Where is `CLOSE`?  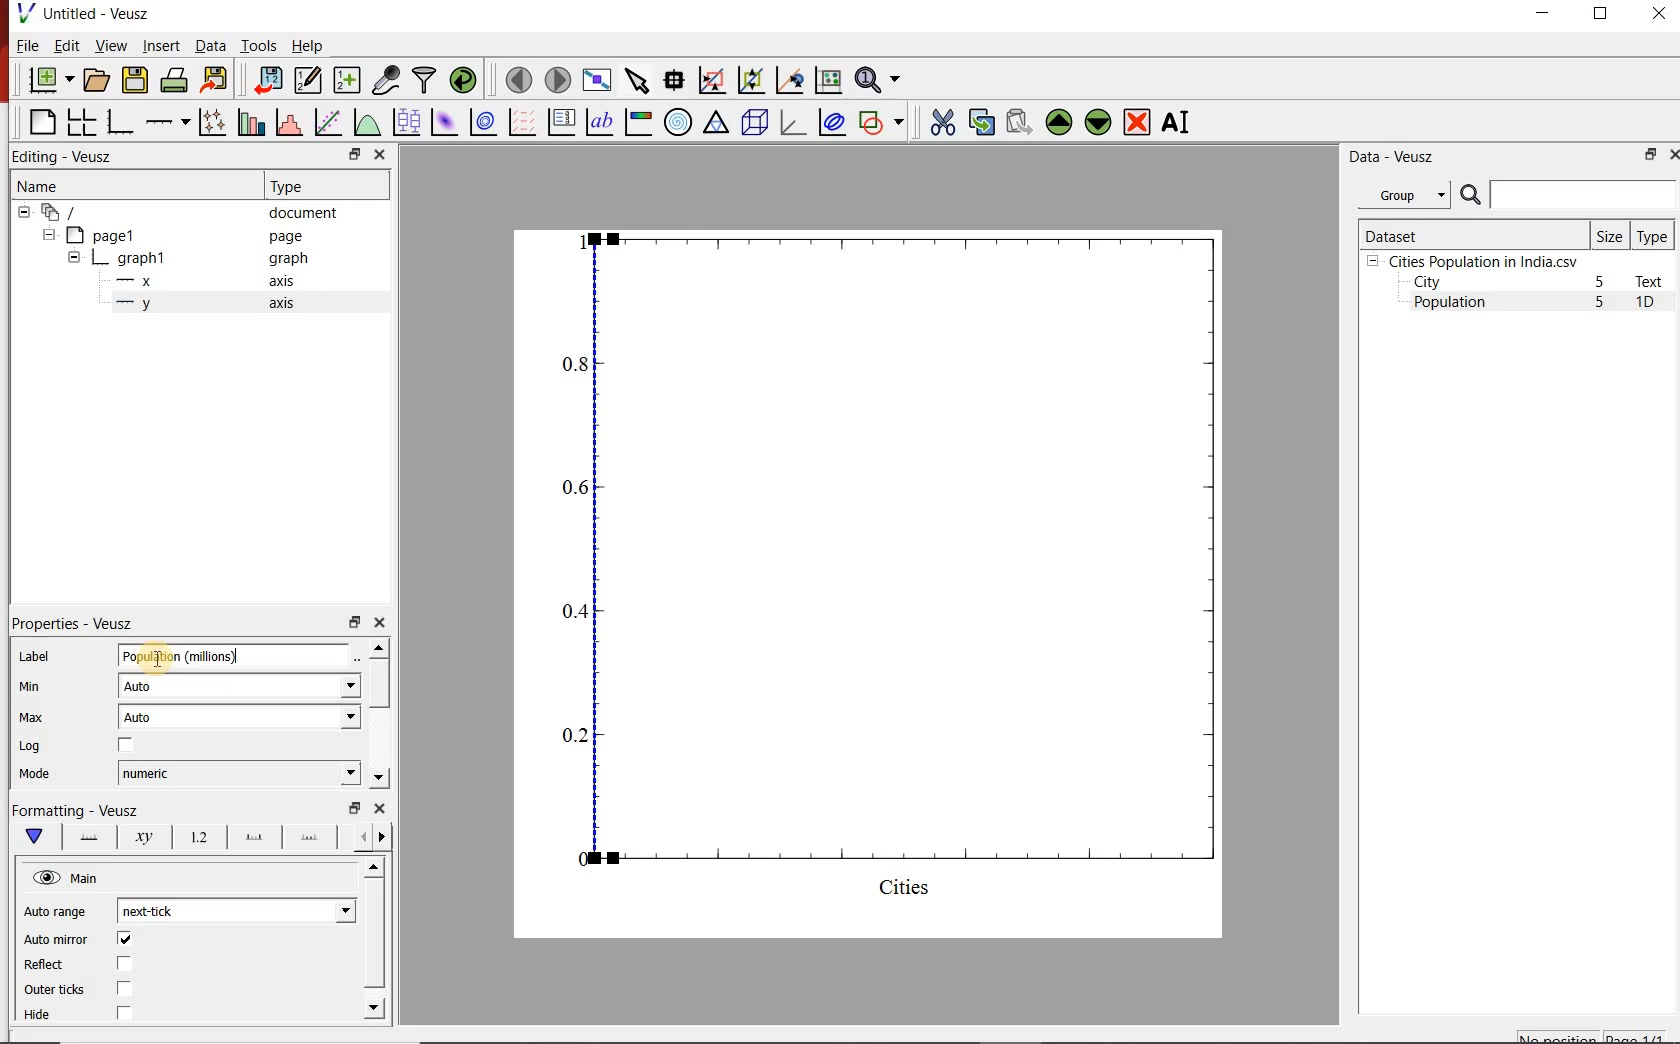
CLOSE is located at coordinates (1657, 16).